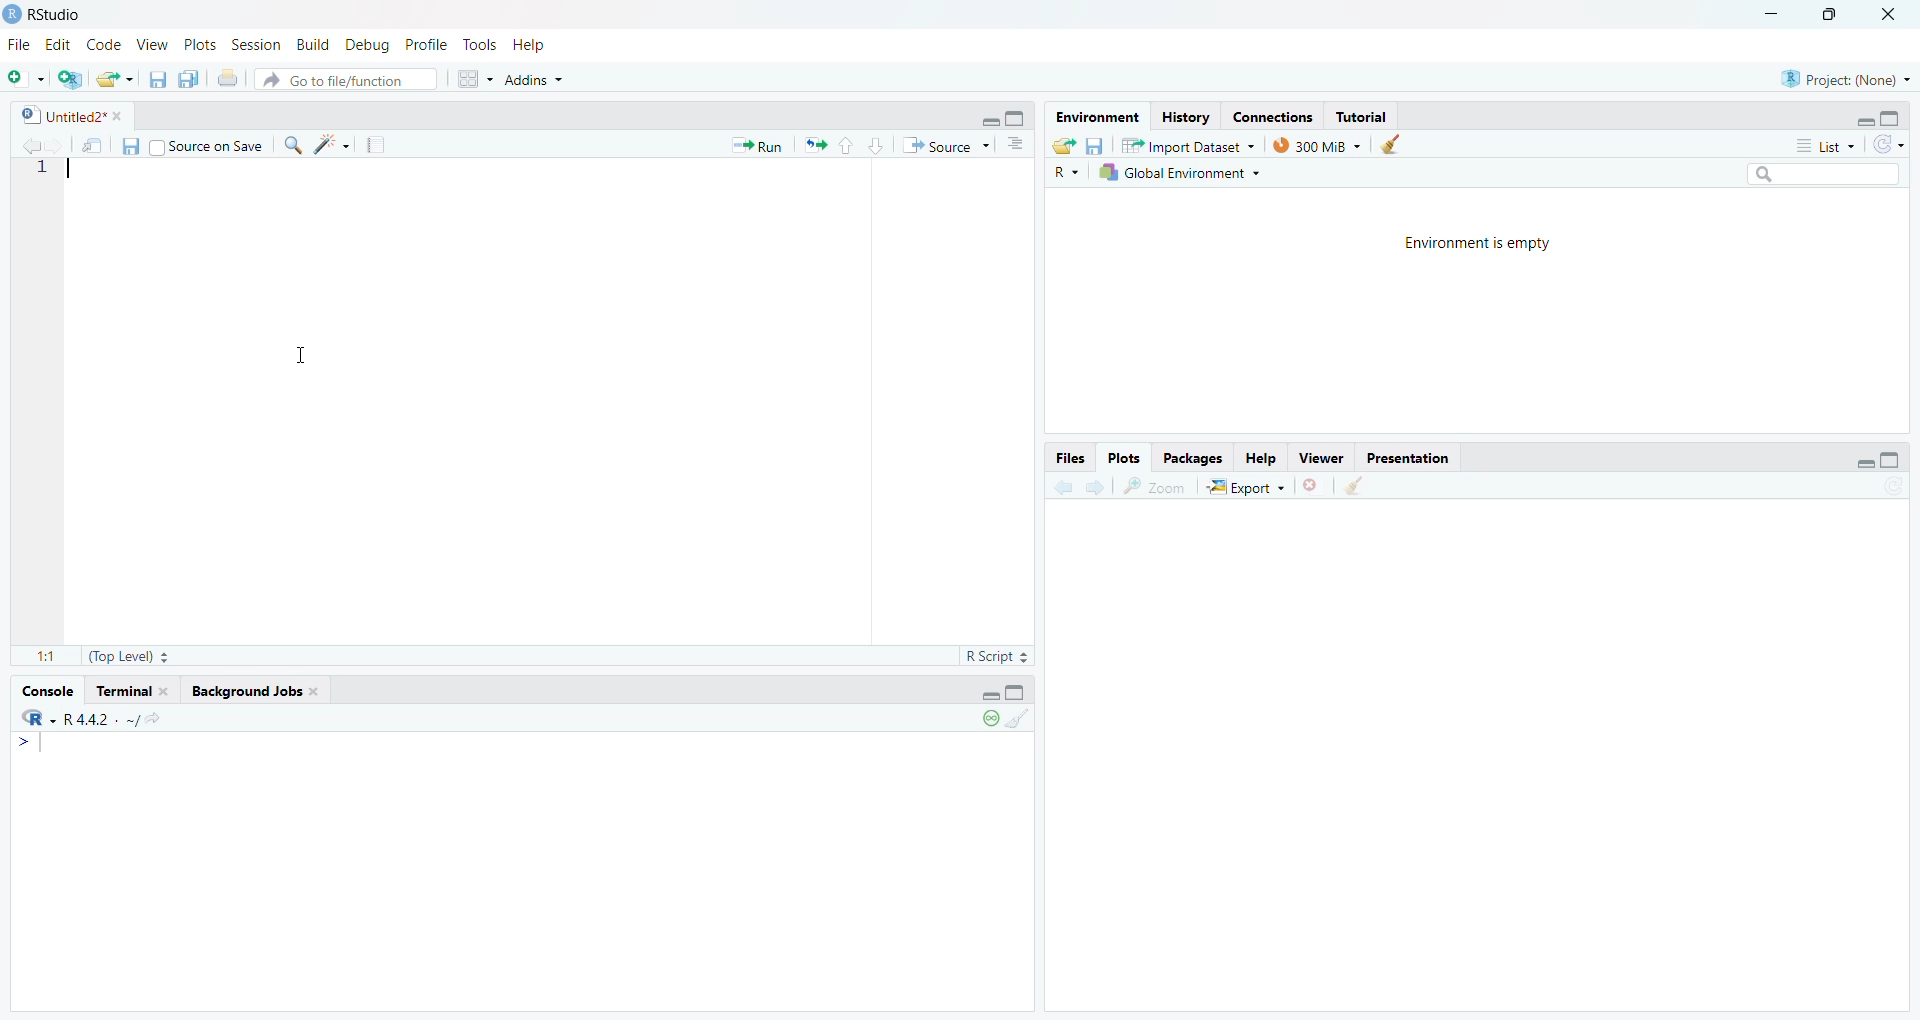 The height and width of the screenshot is (1020, 1920). What do you see at coordinates (1895, 144) in the screenshot?
I see `refresh` at bounding box center [1895, 144].